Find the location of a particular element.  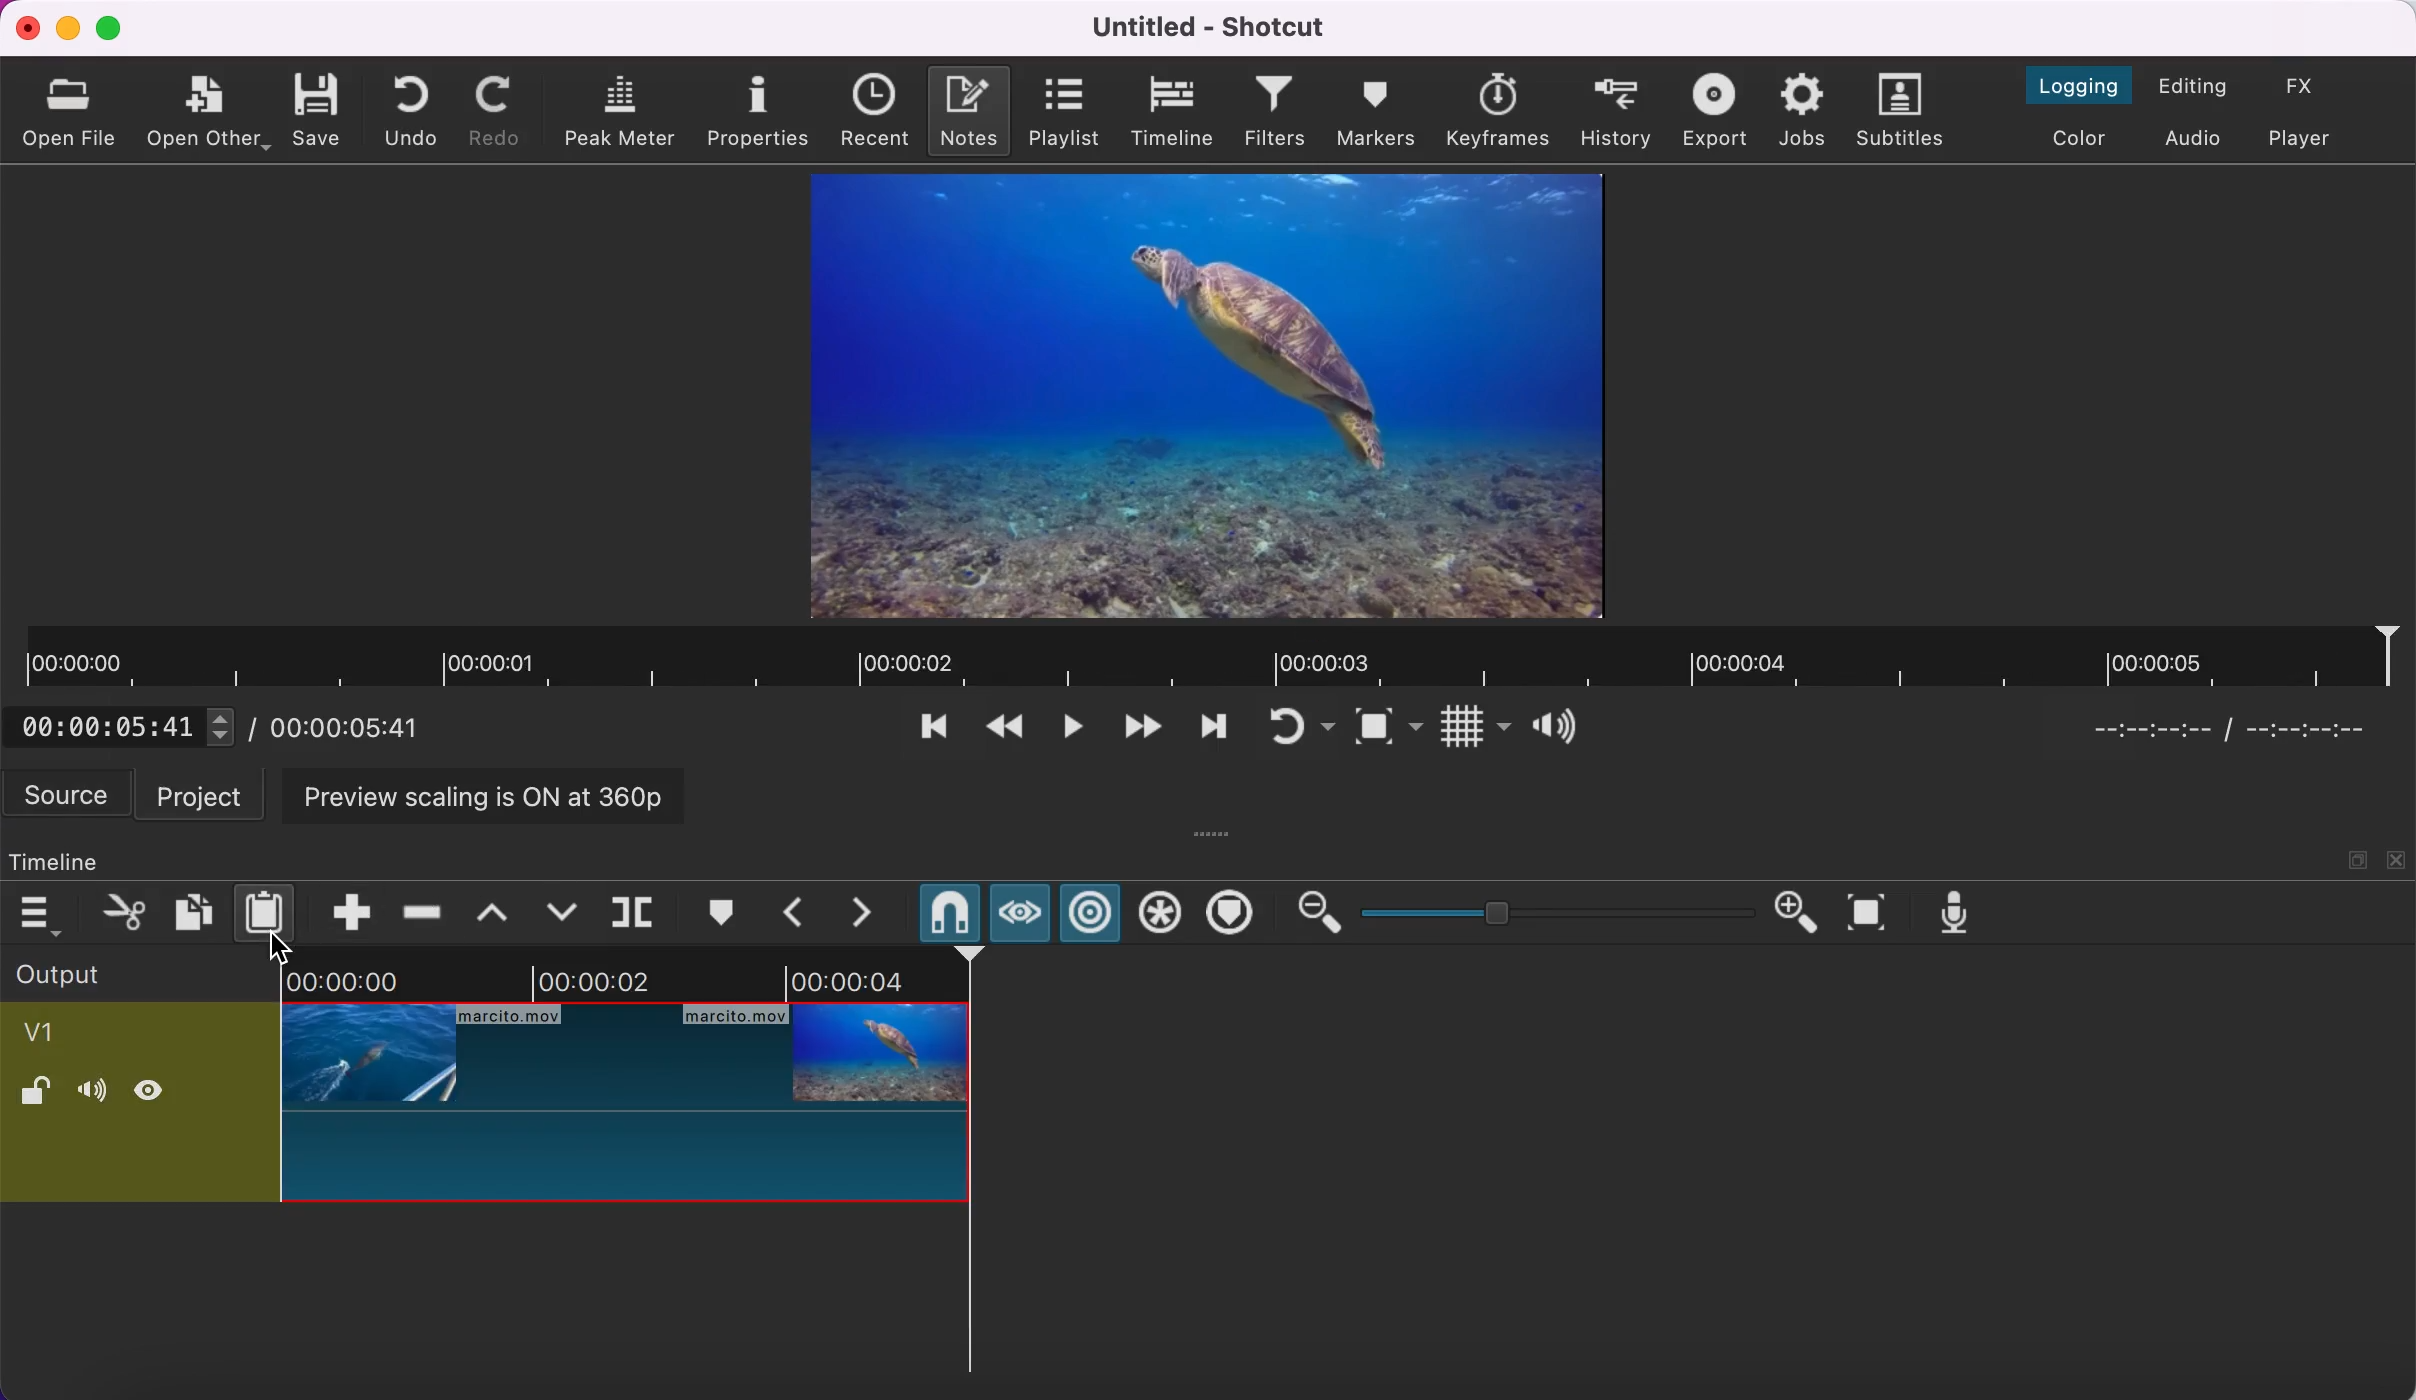

ripple markers is located at coordinates (1231, 914).